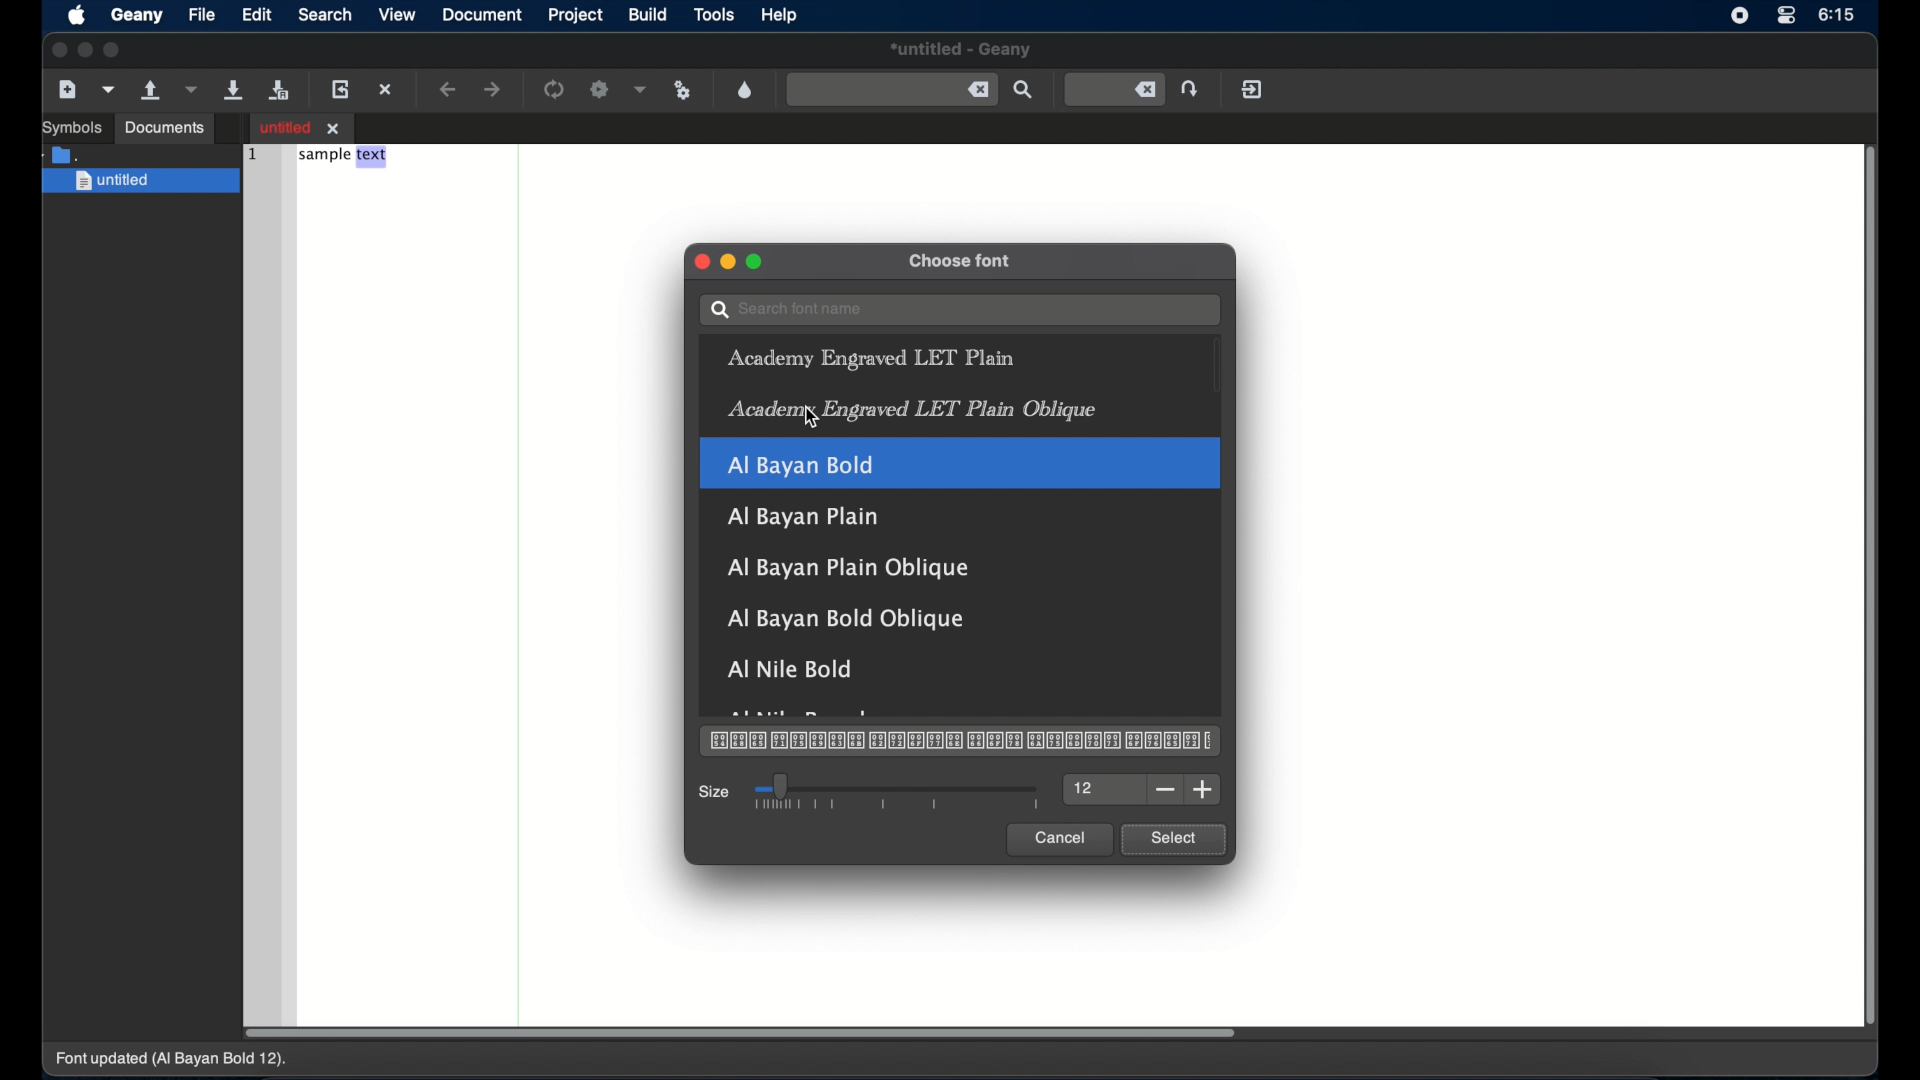 The width and height of the screenshot is (1920, 1080). What do you see at coordinates (808, 416) in the screenshot?
I see `cursor` at bounding box center [808, 416].